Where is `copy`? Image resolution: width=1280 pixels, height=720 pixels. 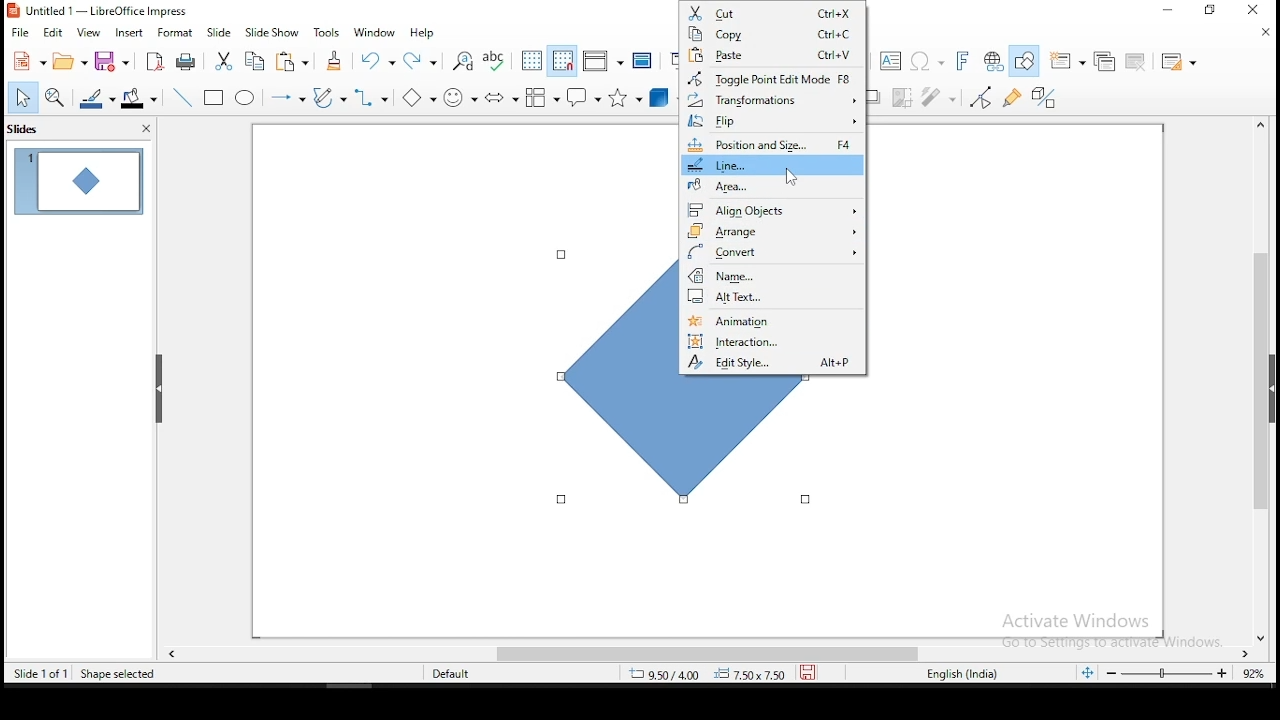 copy is located at coordinates (773, 33).